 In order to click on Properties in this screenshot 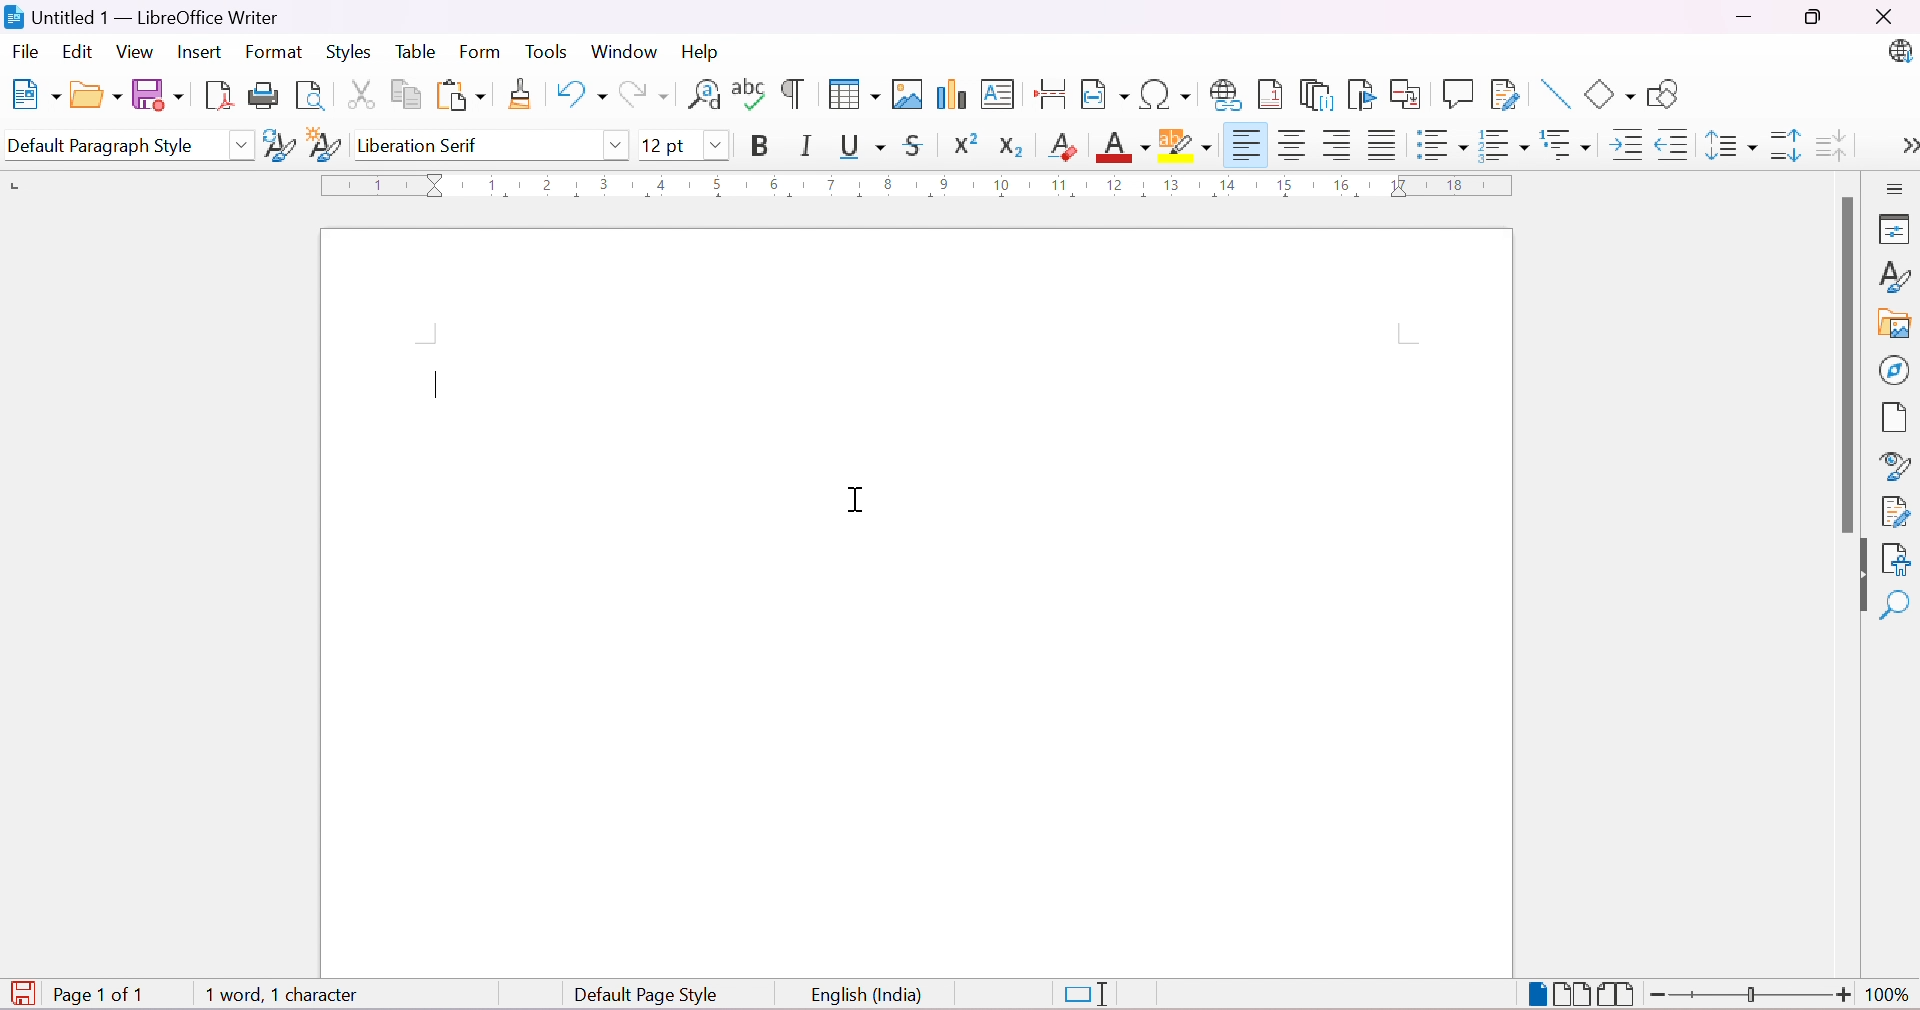, I will do `click(1896, 230)`.